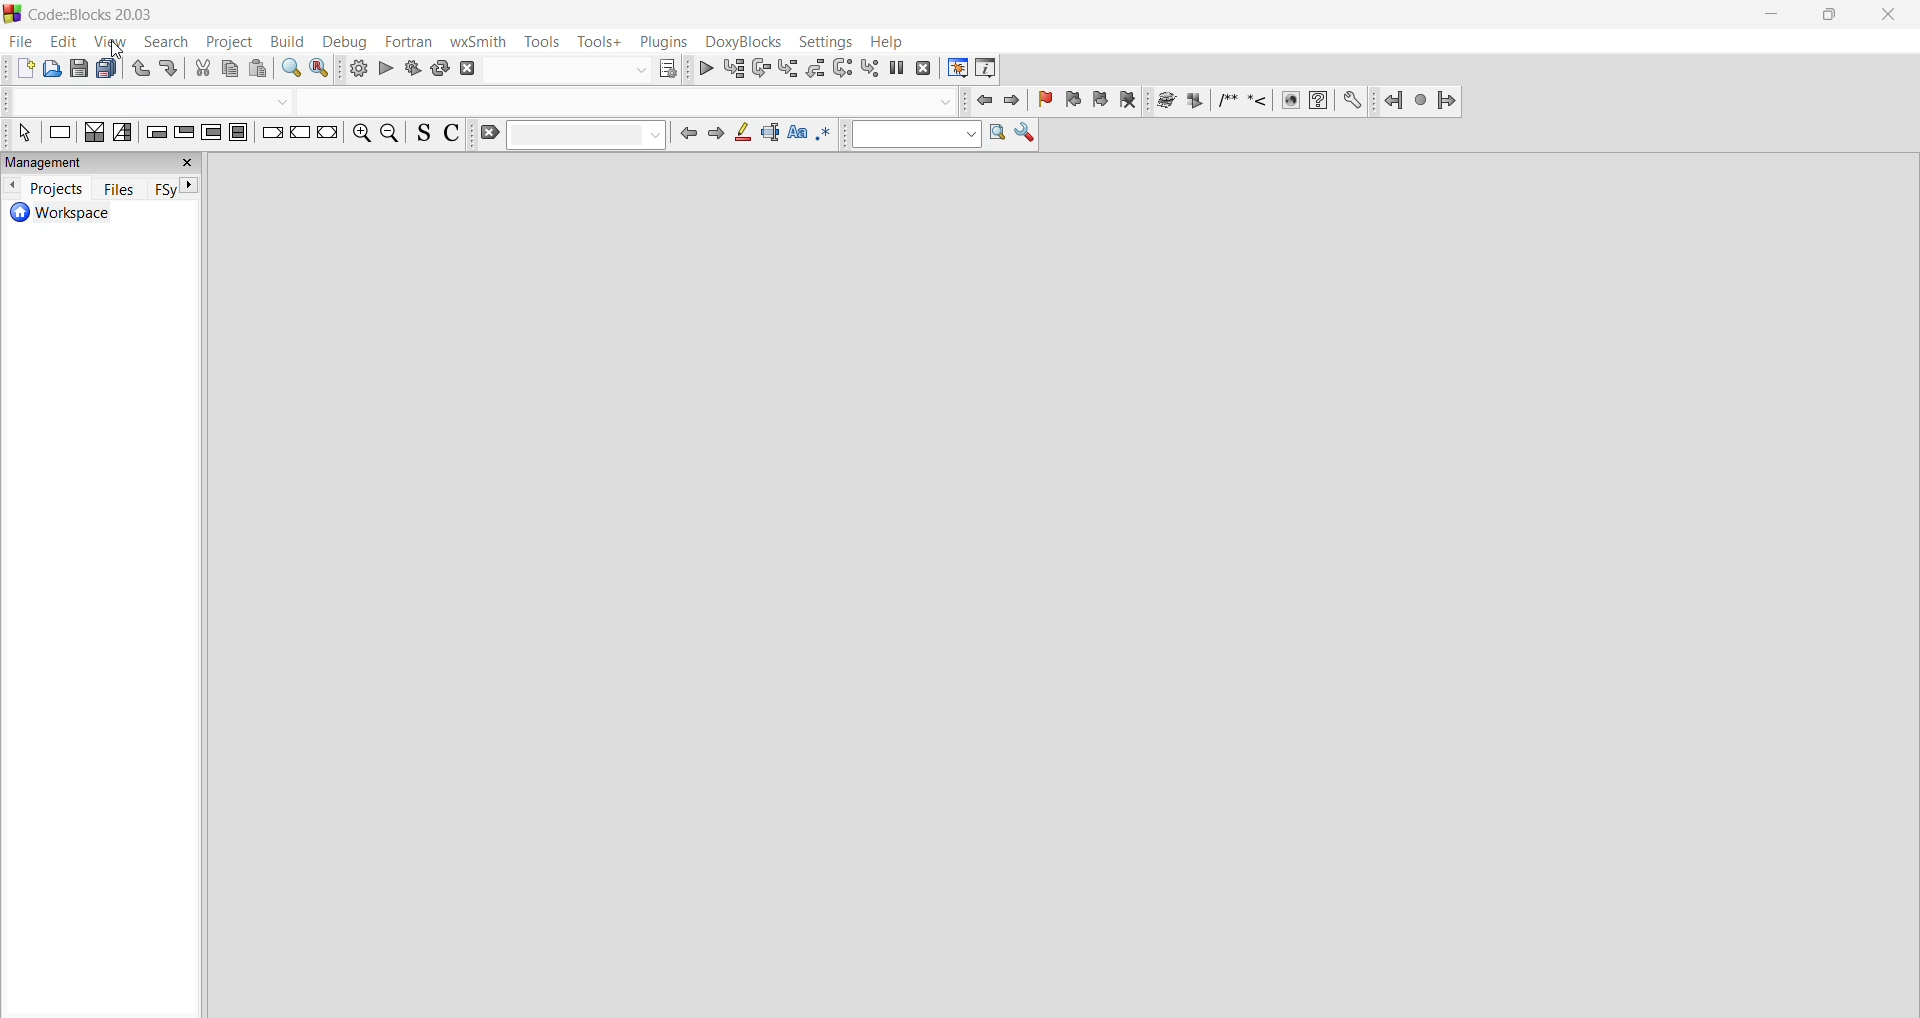 The image size is (1920, 1018). Describe the element at coordinates (357, 70) in the screenshot. I see `build` at that location.